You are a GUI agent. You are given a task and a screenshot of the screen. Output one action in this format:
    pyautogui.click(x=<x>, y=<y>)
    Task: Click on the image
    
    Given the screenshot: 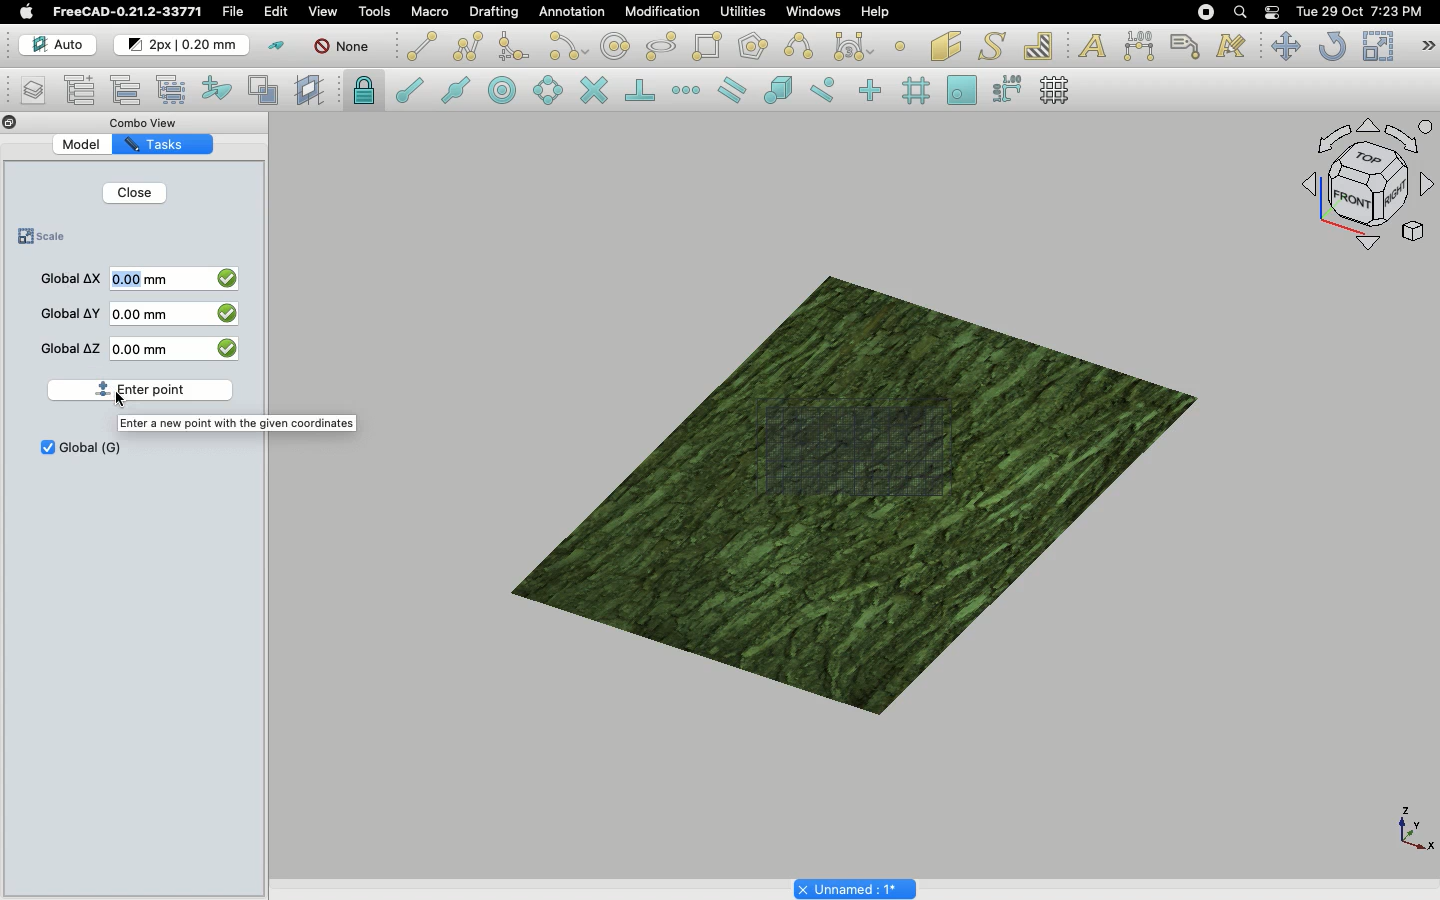 What is the action you would take?
    pyautogui.click(x=816, y=491)
    